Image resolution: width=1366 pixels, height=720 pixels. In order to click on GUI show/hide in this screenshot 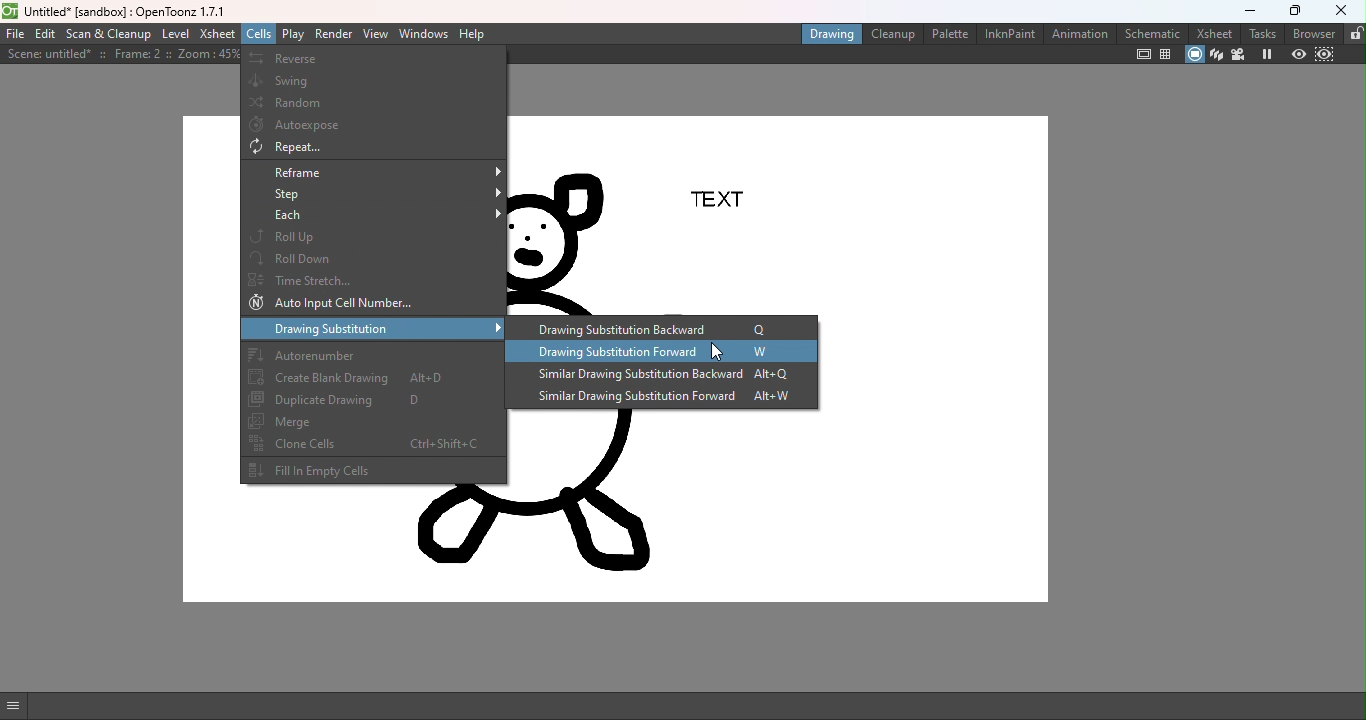, I will do `click(19, 706)`.